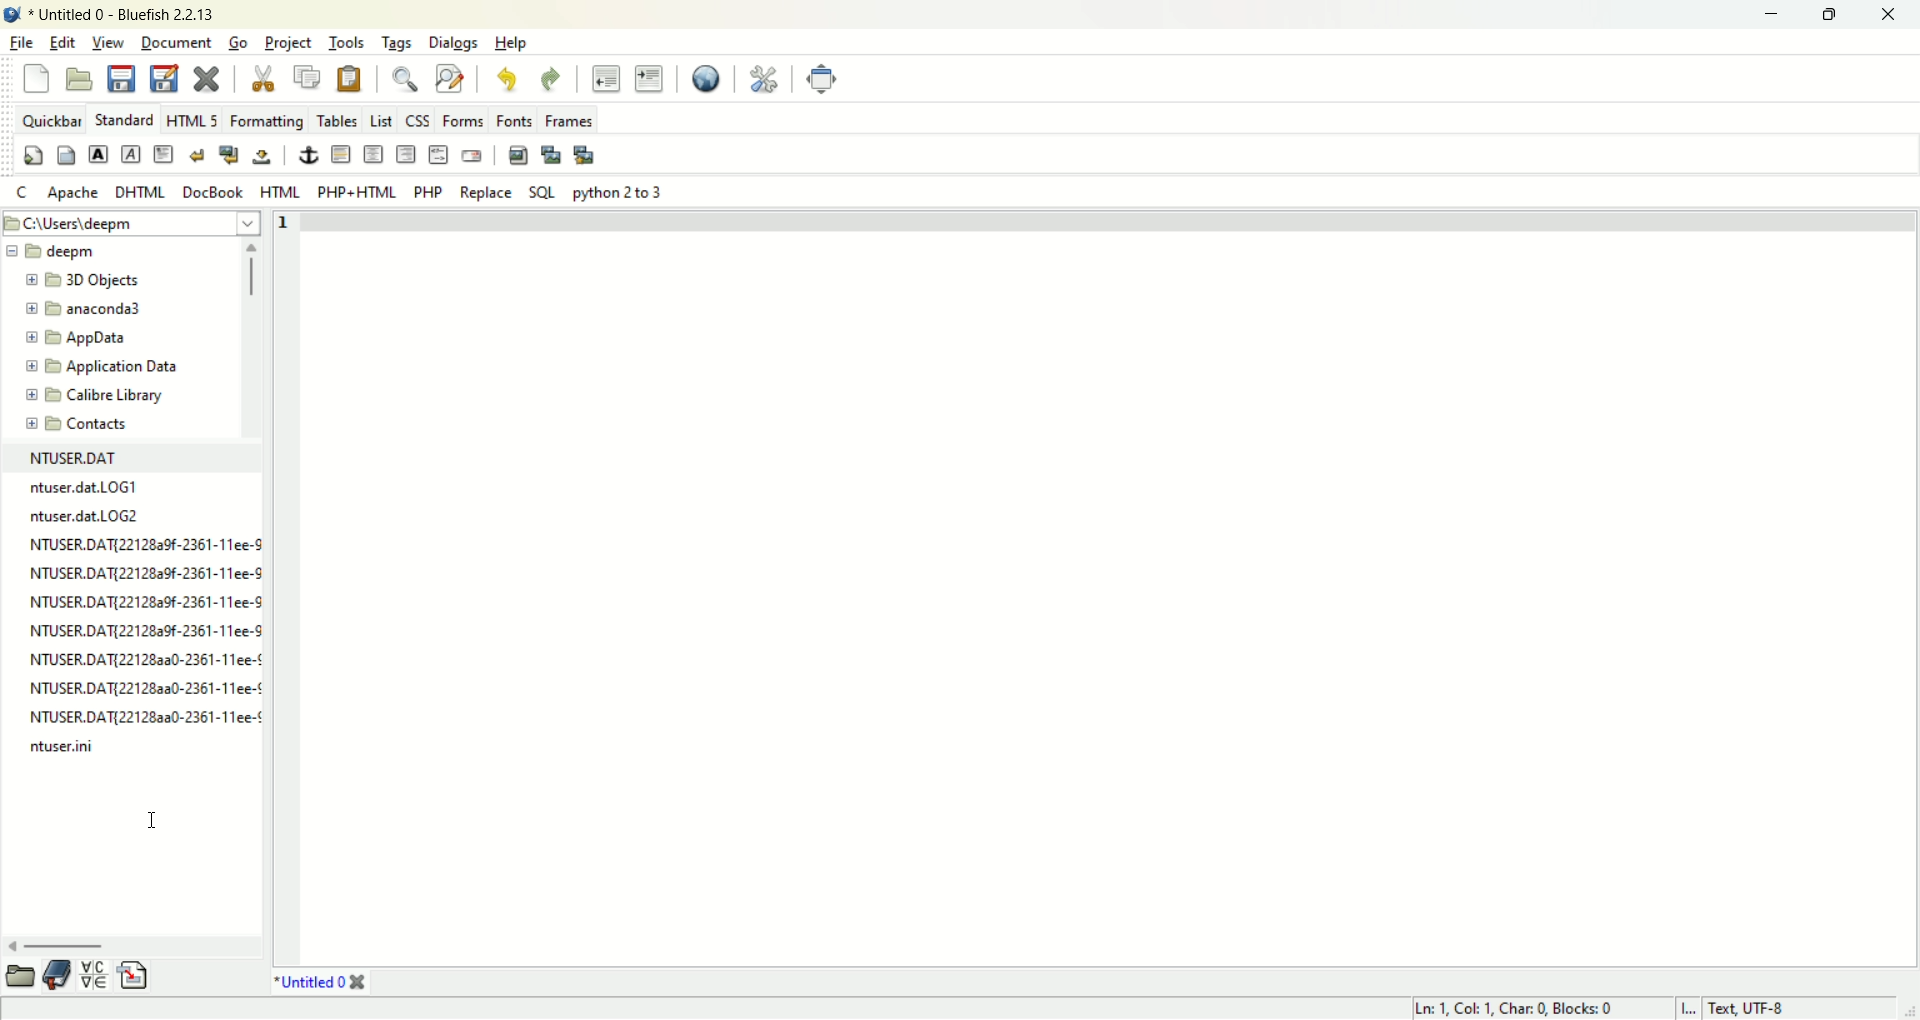 This screenshot has height=1020, width=1920. I want to click on document, so click(174, 42).